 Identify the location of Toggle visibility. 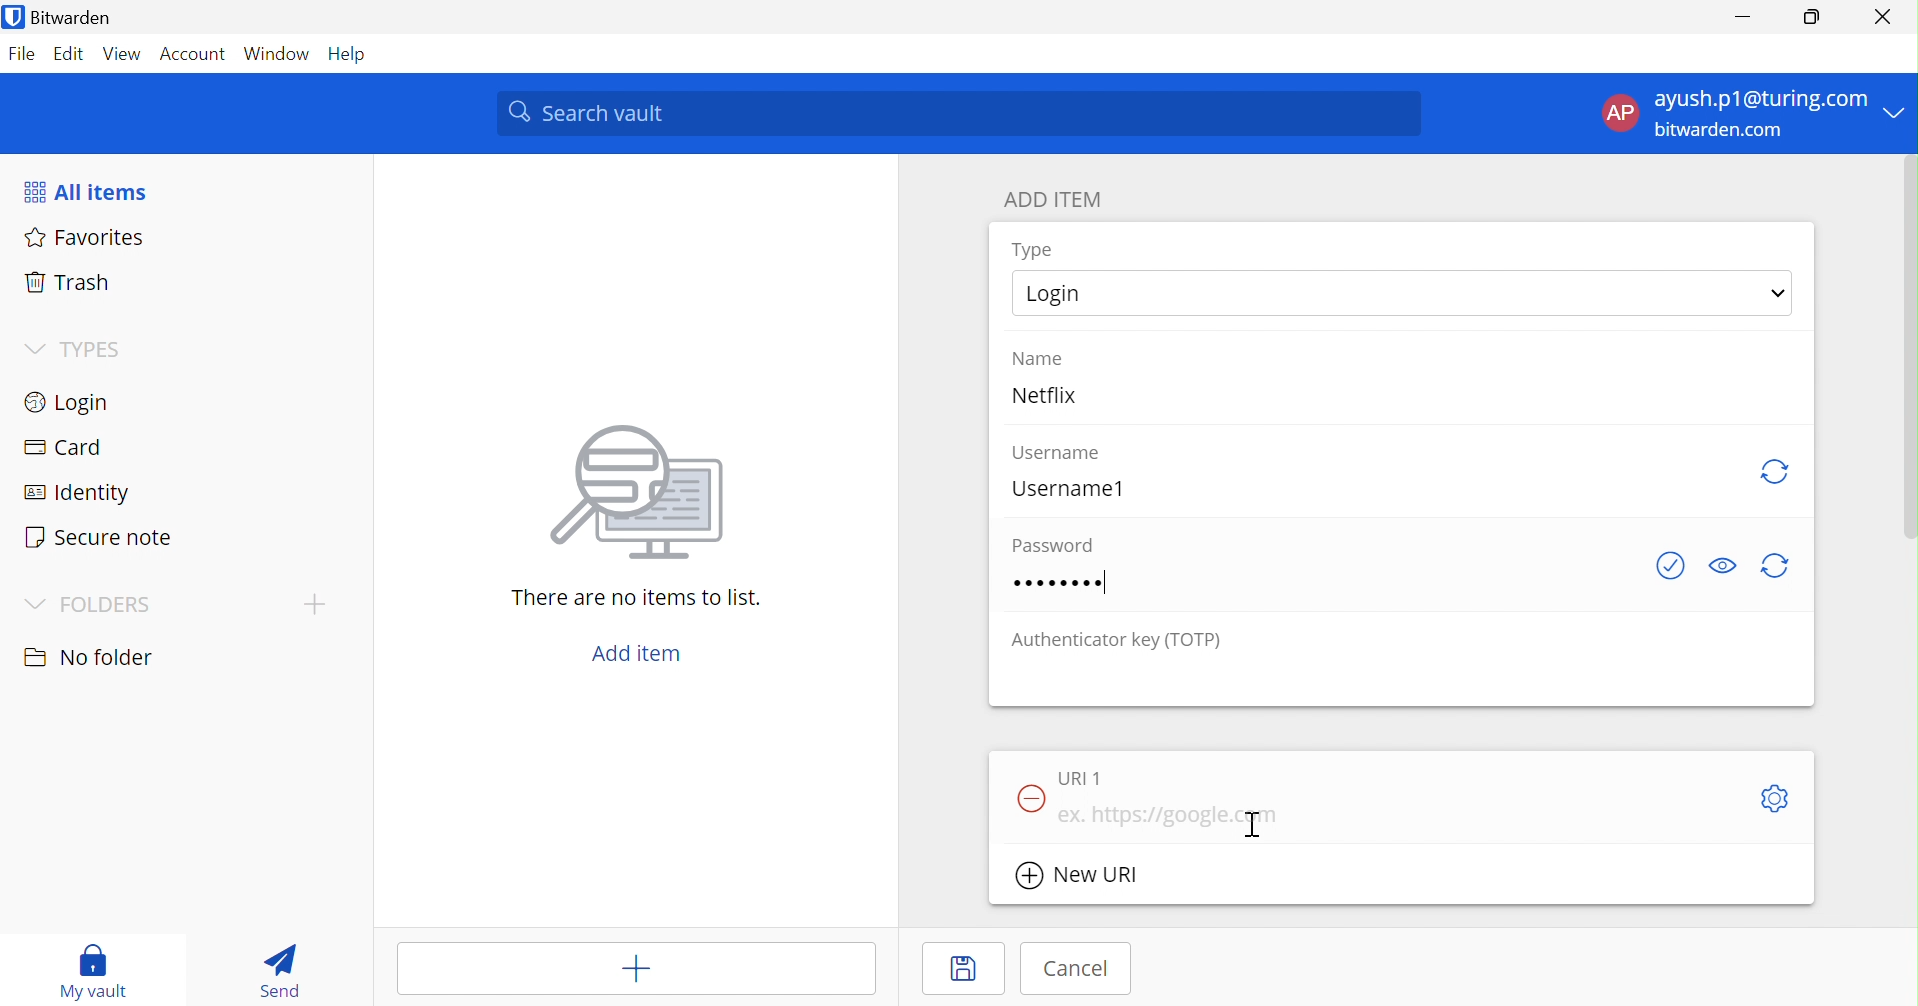
(1723, 565).